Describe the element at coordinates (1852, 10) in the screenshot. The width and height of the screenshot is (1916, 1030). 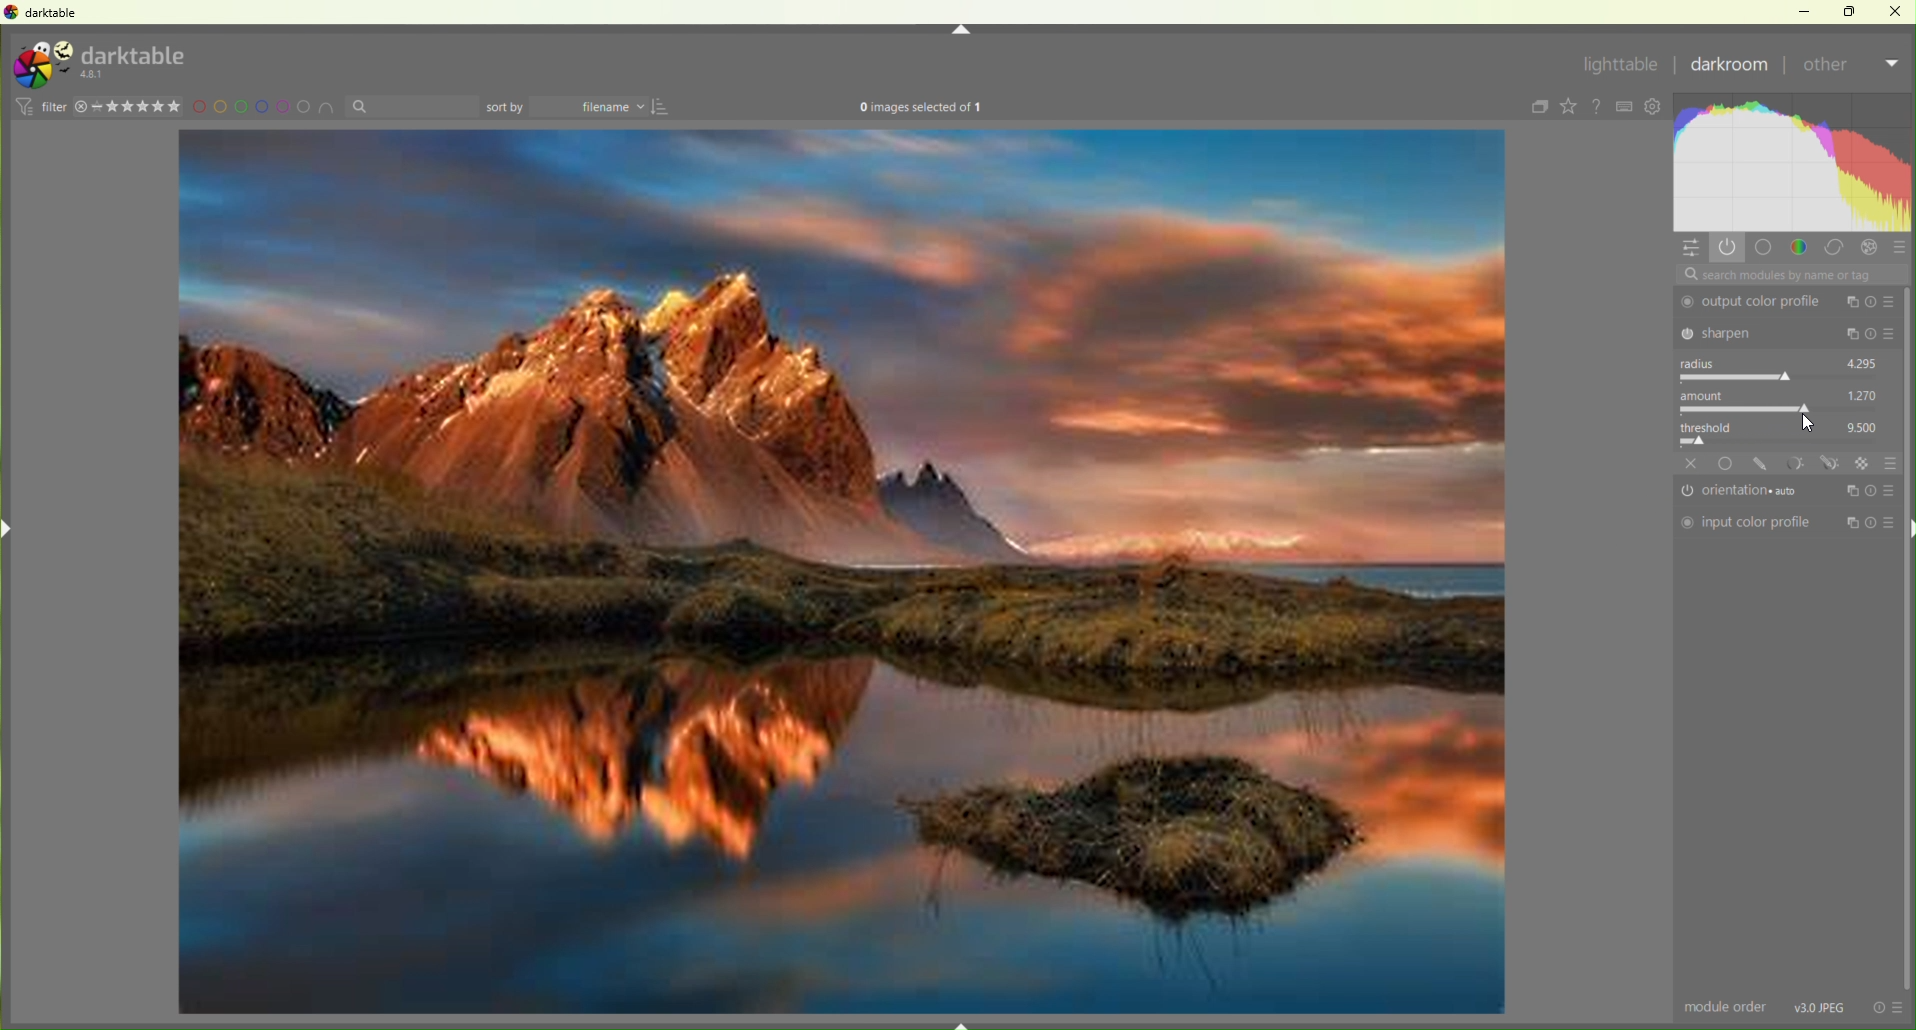
I see `restore` at that location.